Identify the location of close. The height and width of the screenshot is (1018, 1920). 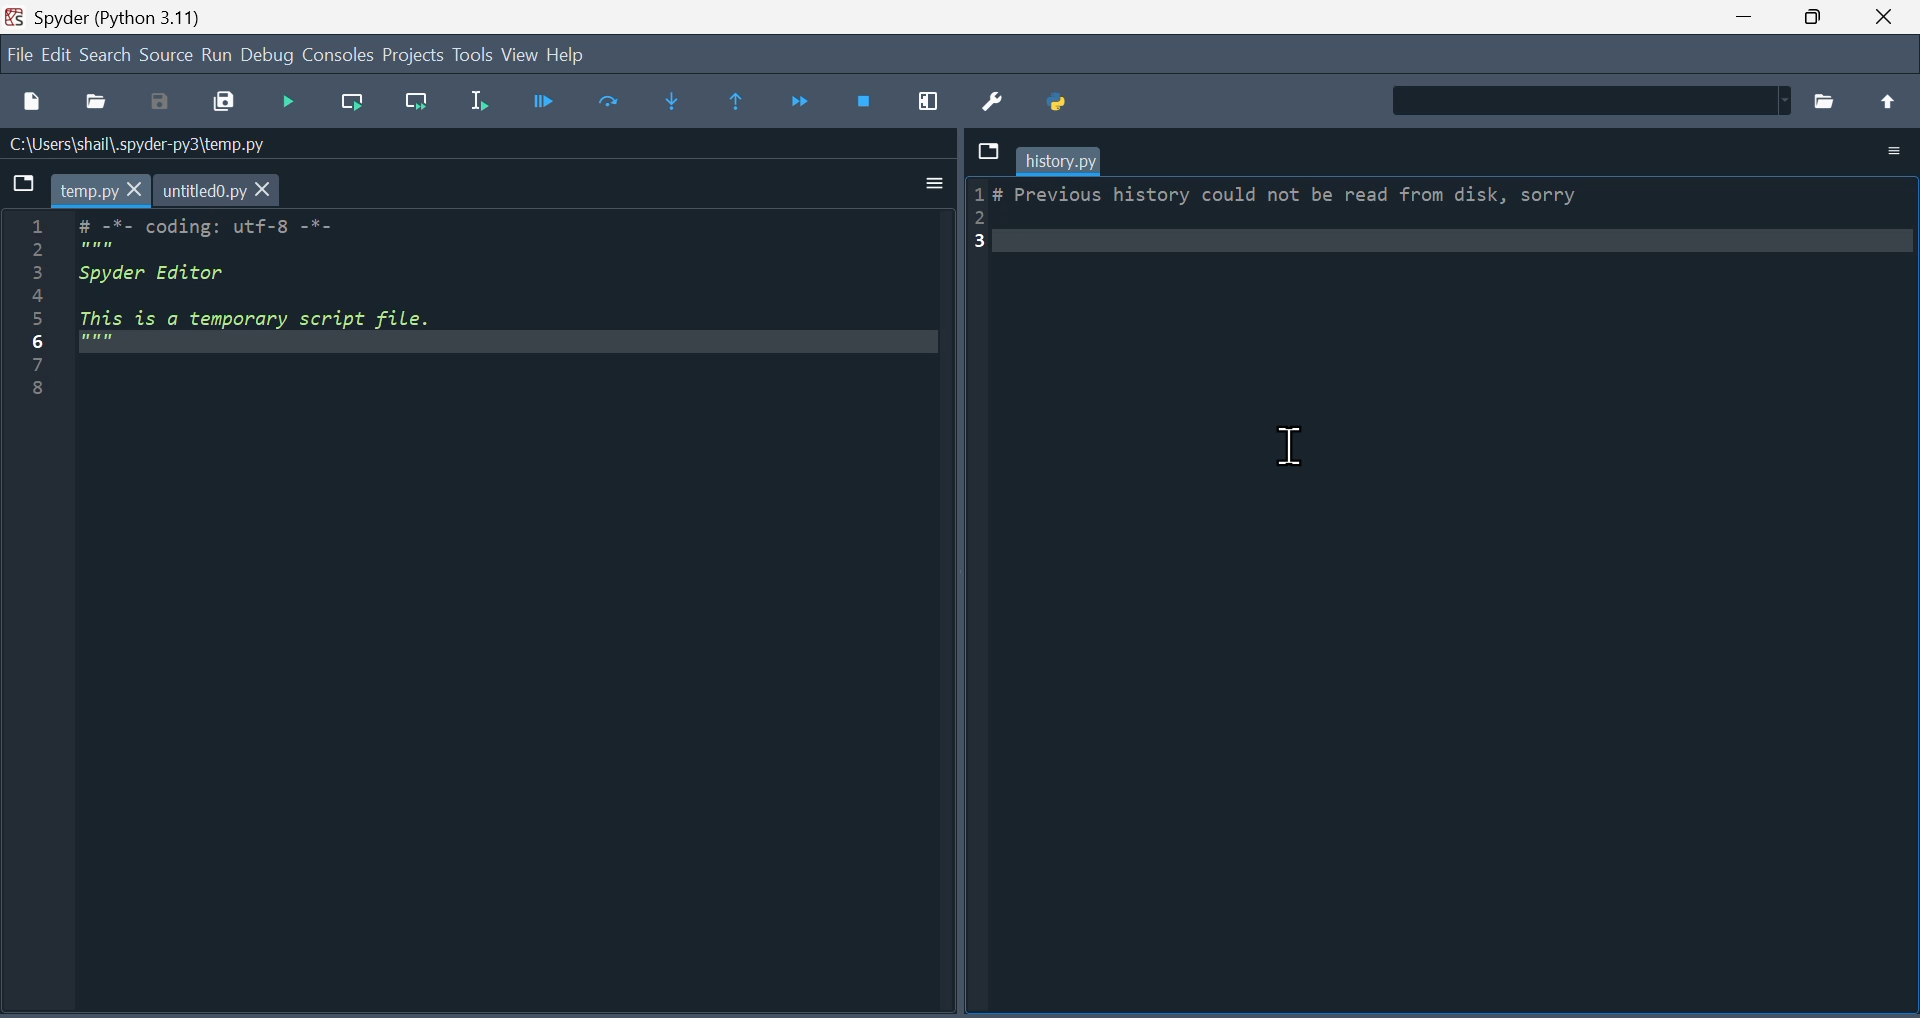
(1884, 18).